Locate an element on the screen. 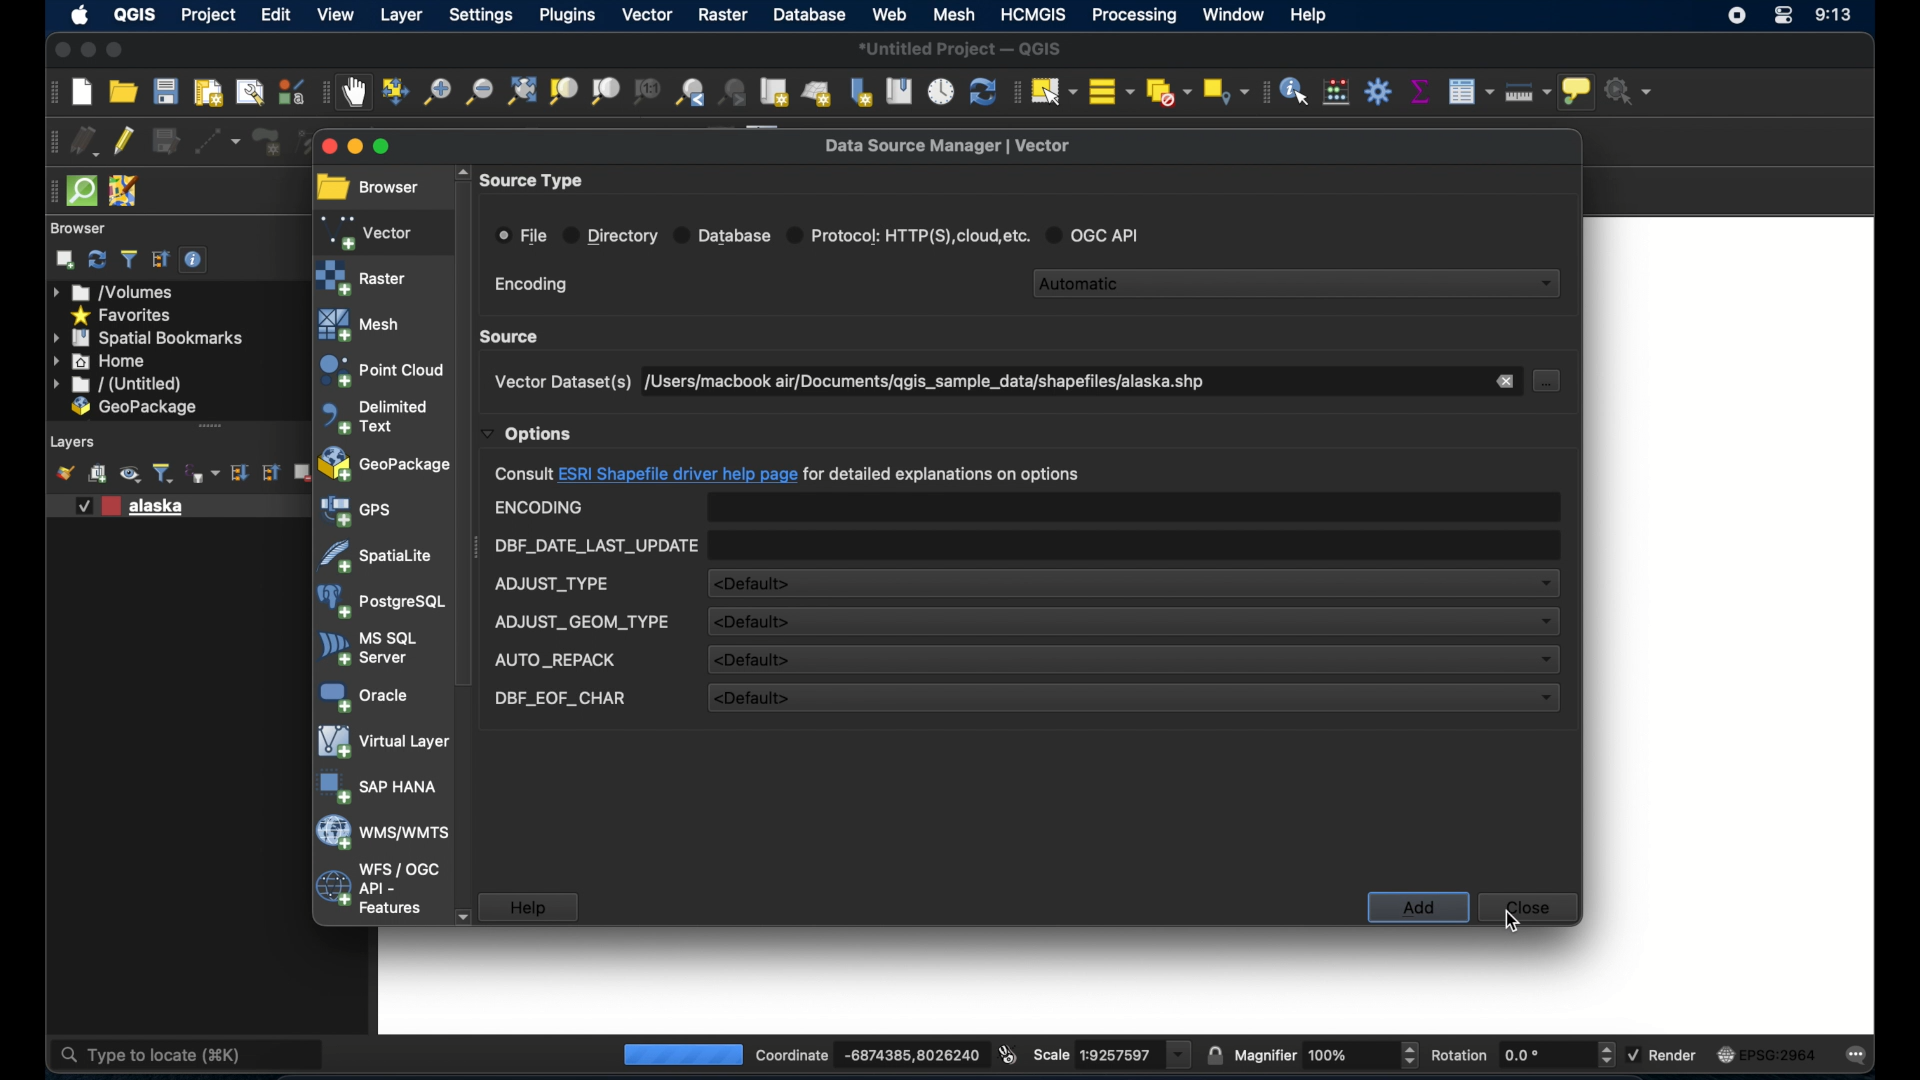 The image size is (1920, 1080). zoom out is located at coordinates (478, 95).